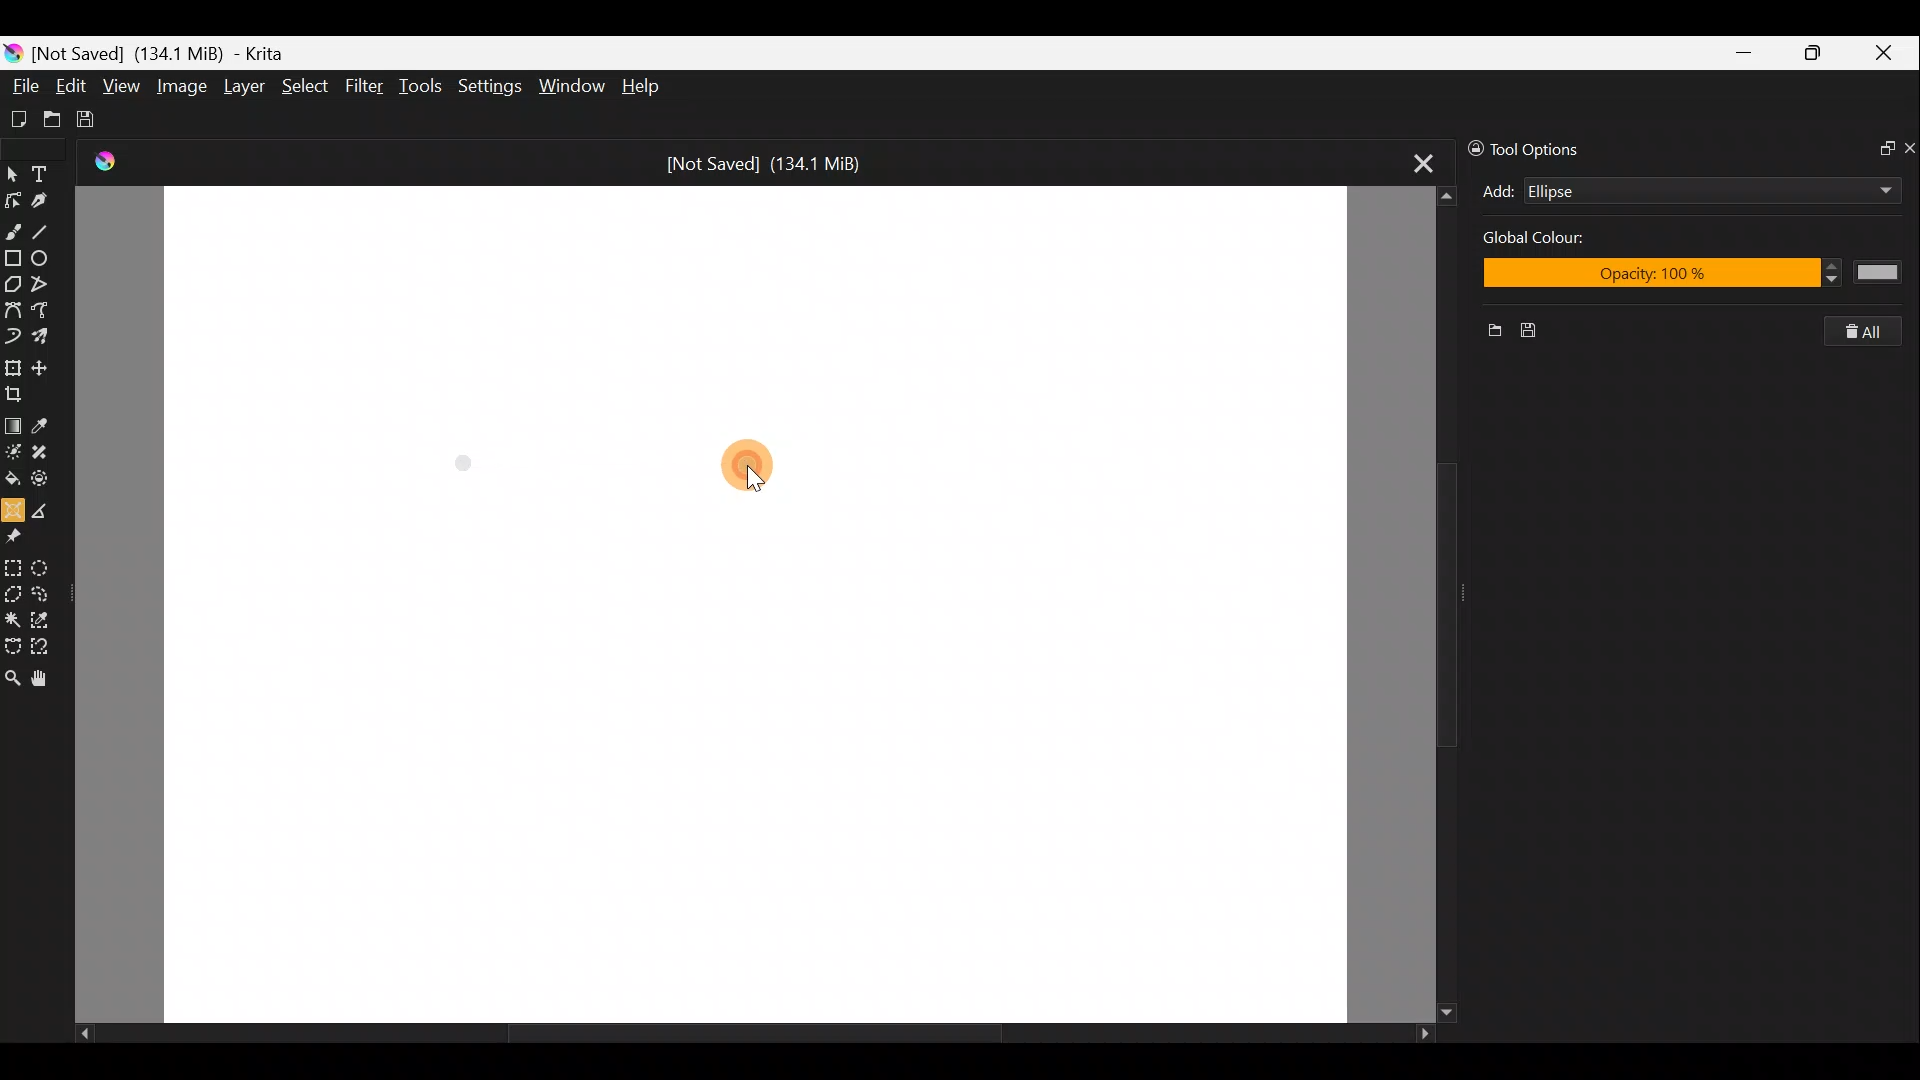  I want to click on Scroll bar, so click(1421, 603).